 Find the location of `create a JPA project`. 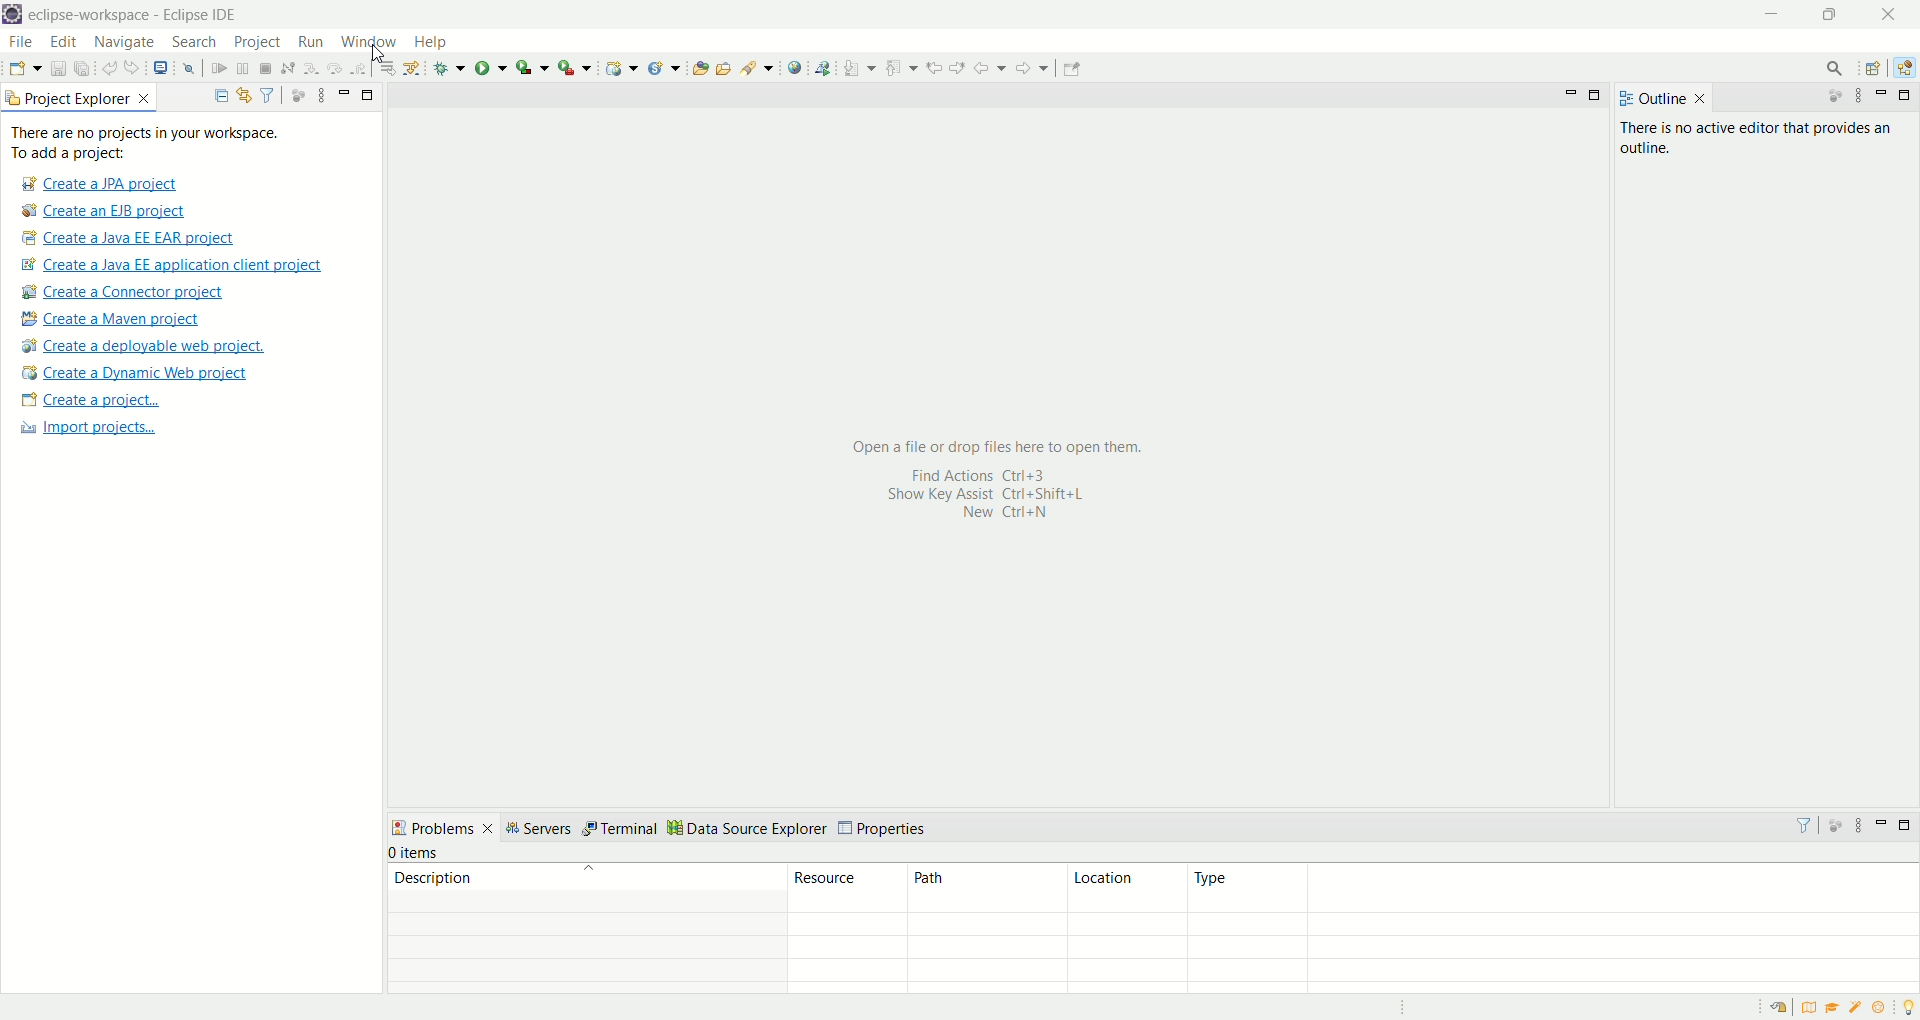

create a JPA project is located at coordinates (97, 184).